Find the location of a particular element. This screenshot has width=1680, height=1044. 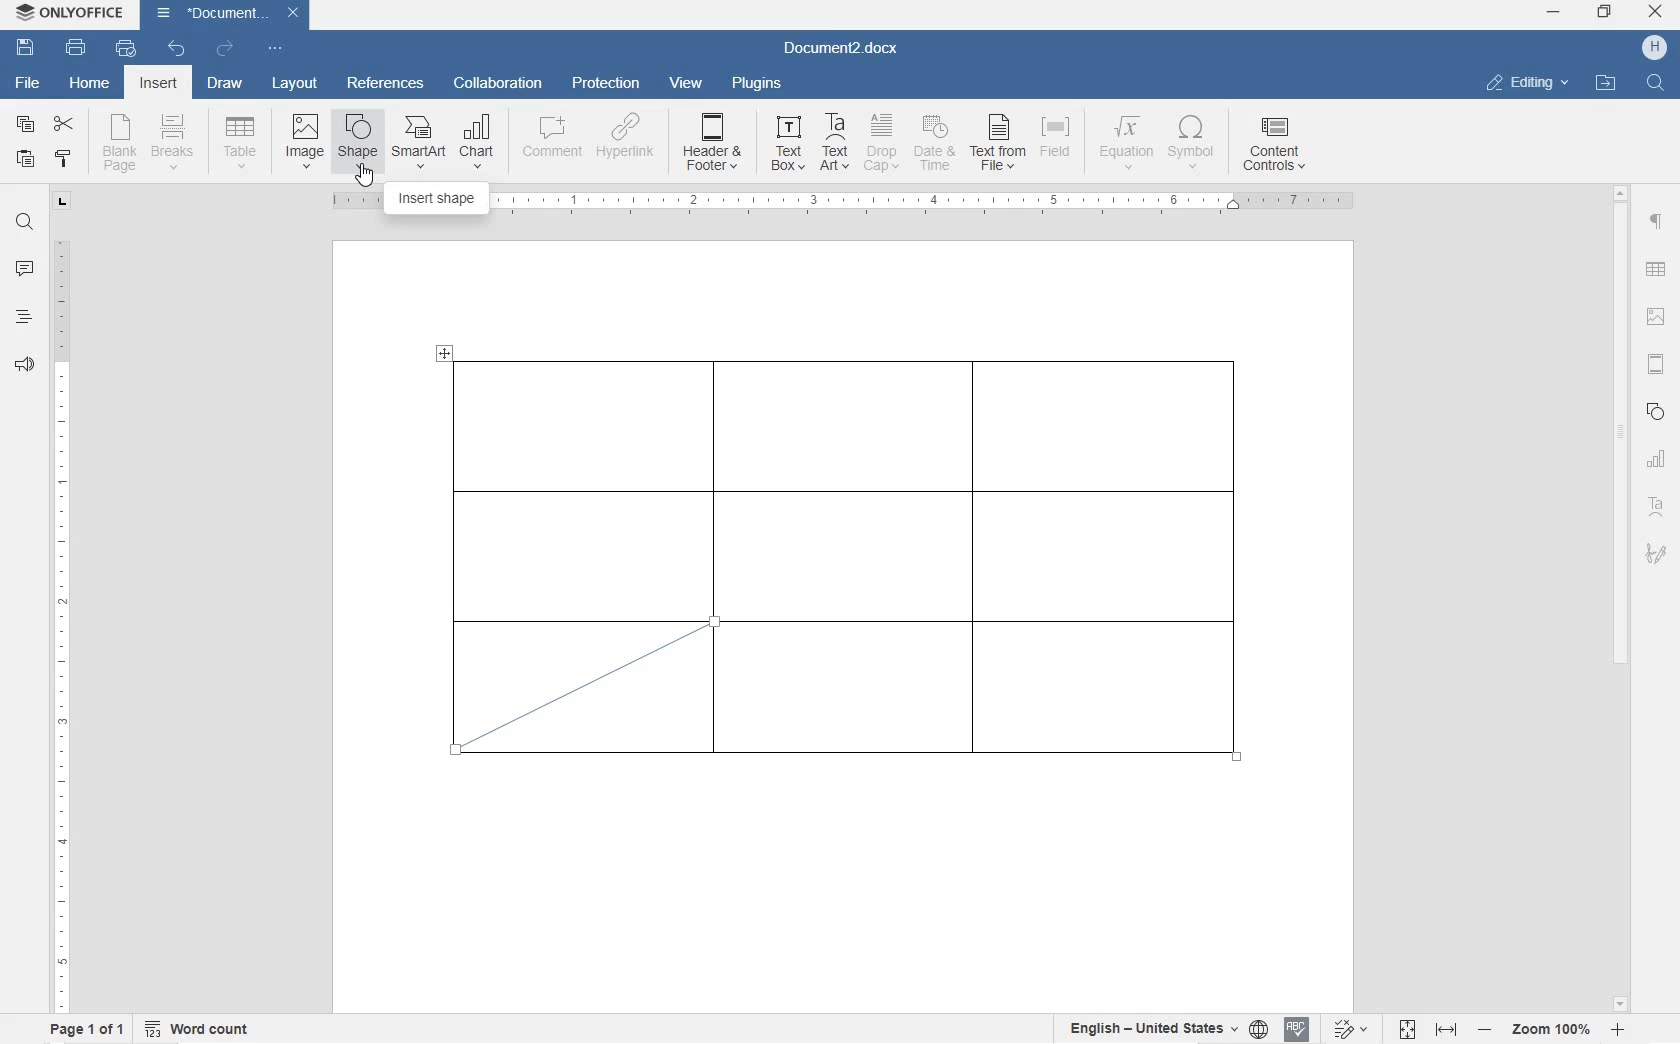

file is located at coordinates (31, 85).